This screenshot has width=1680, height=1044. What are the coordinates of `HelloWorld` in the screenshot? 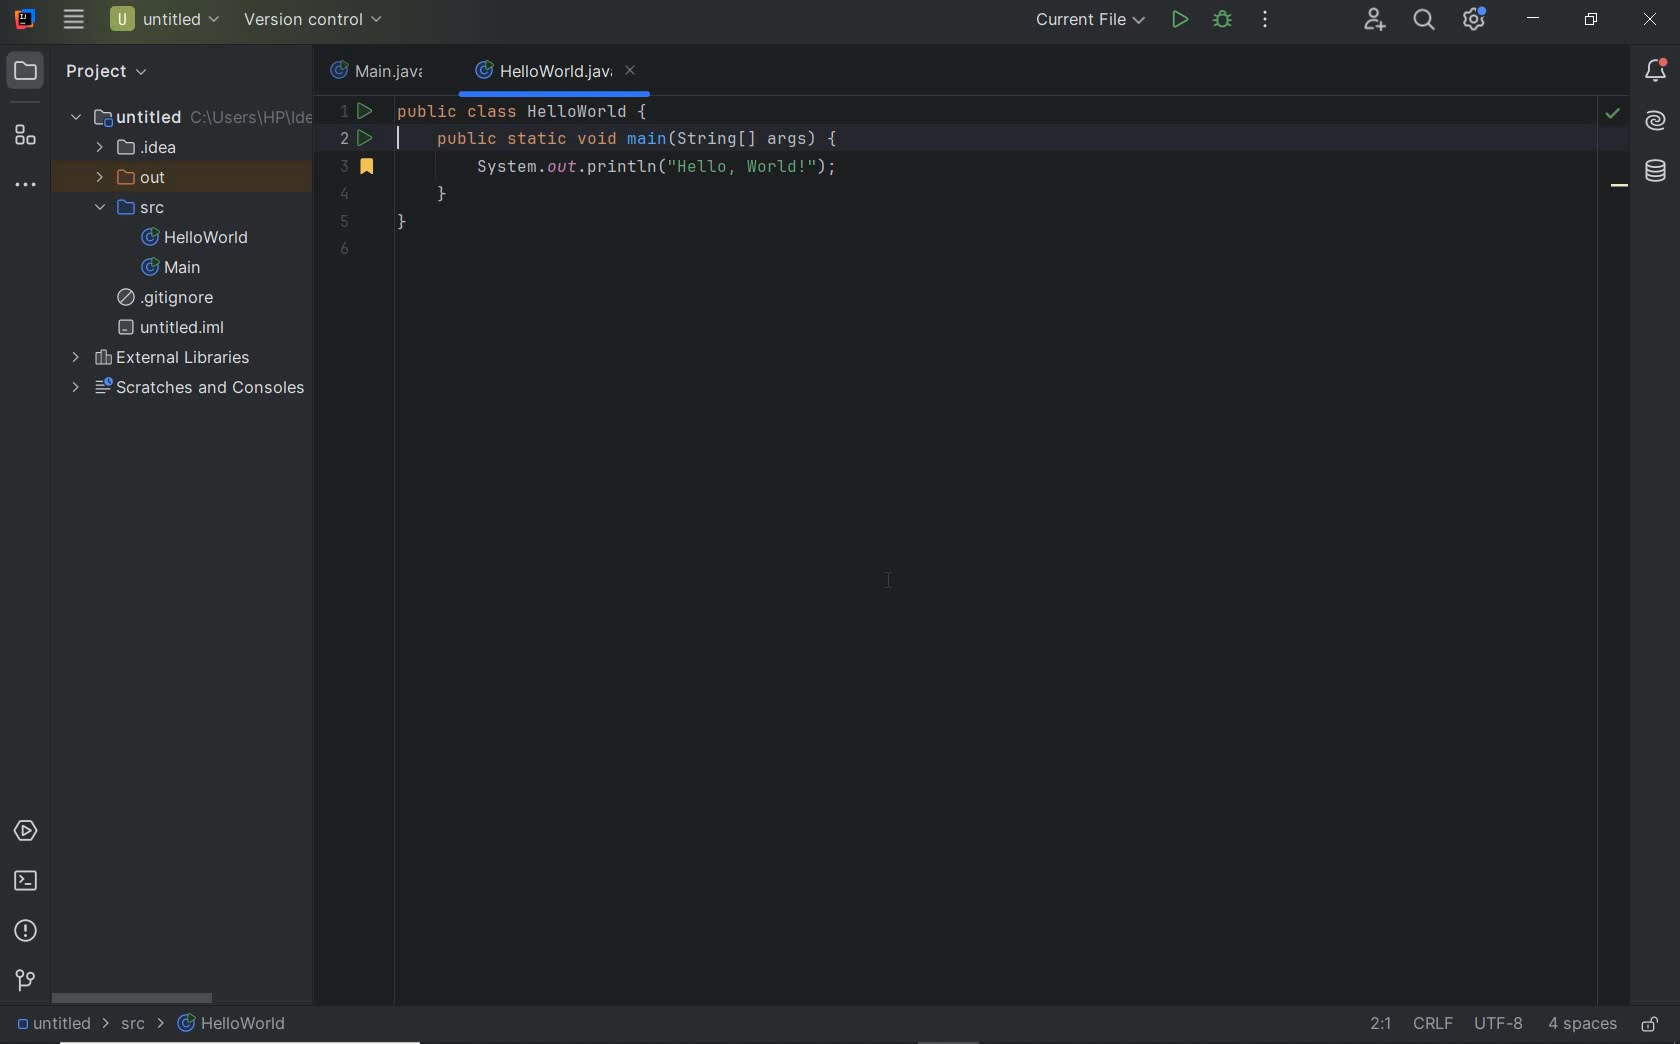 It's located at (200, 237).